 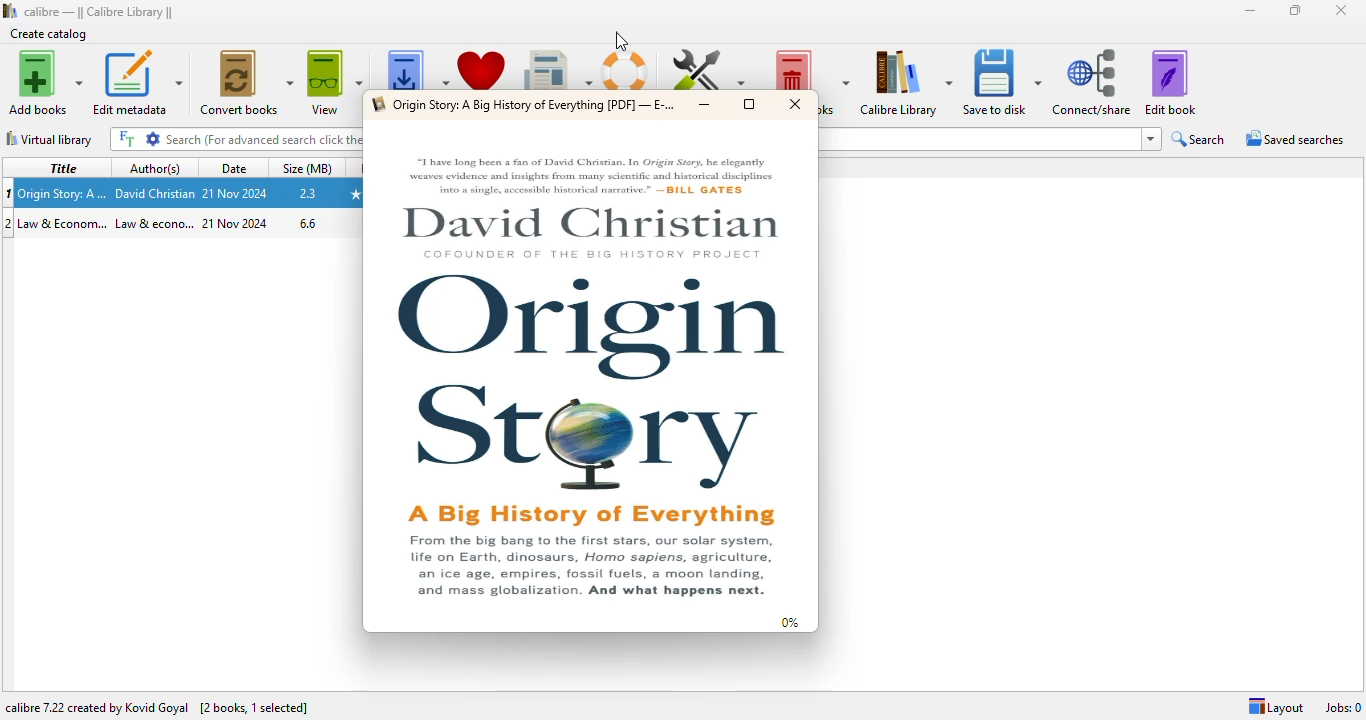 What do you see at coordinates (309, 192) in the screenshot?
I see `size in mbs` at bounding box center [309, 192].